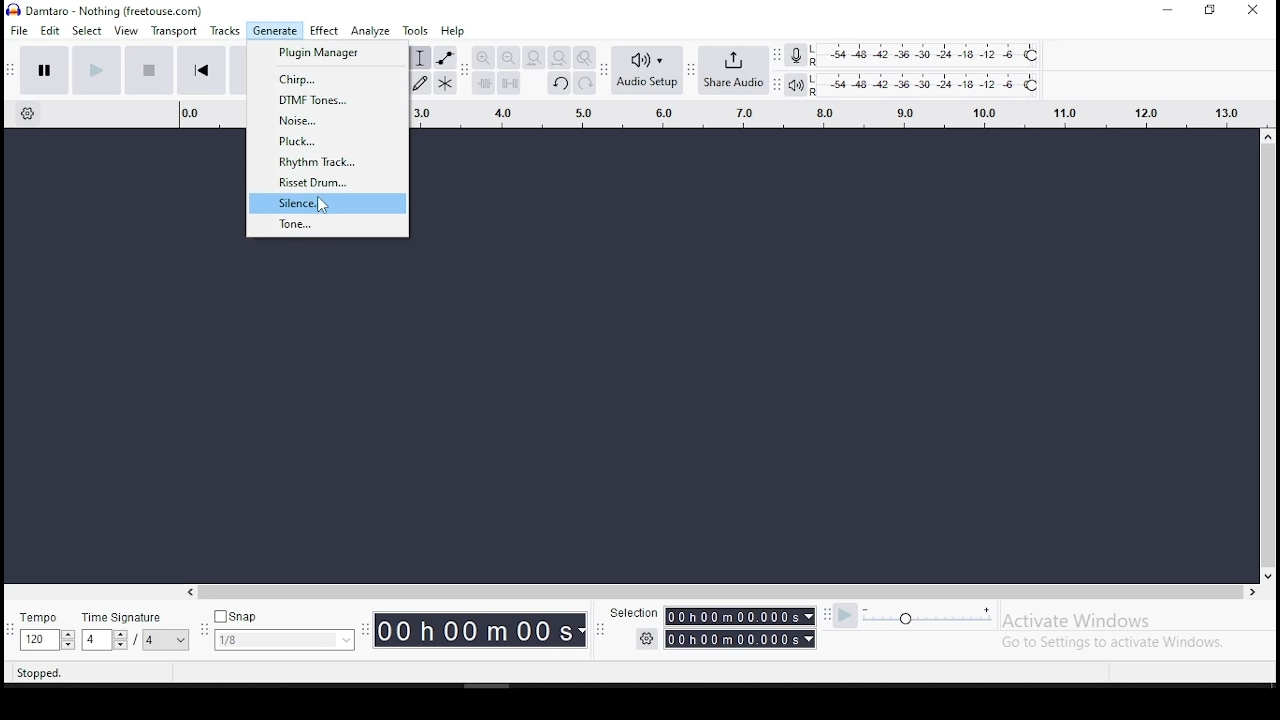 This screenshot has width=1280, height=720. Describe the element at coordinates (1268, 356) in the screenshot. I see `scroll bar` at that location.